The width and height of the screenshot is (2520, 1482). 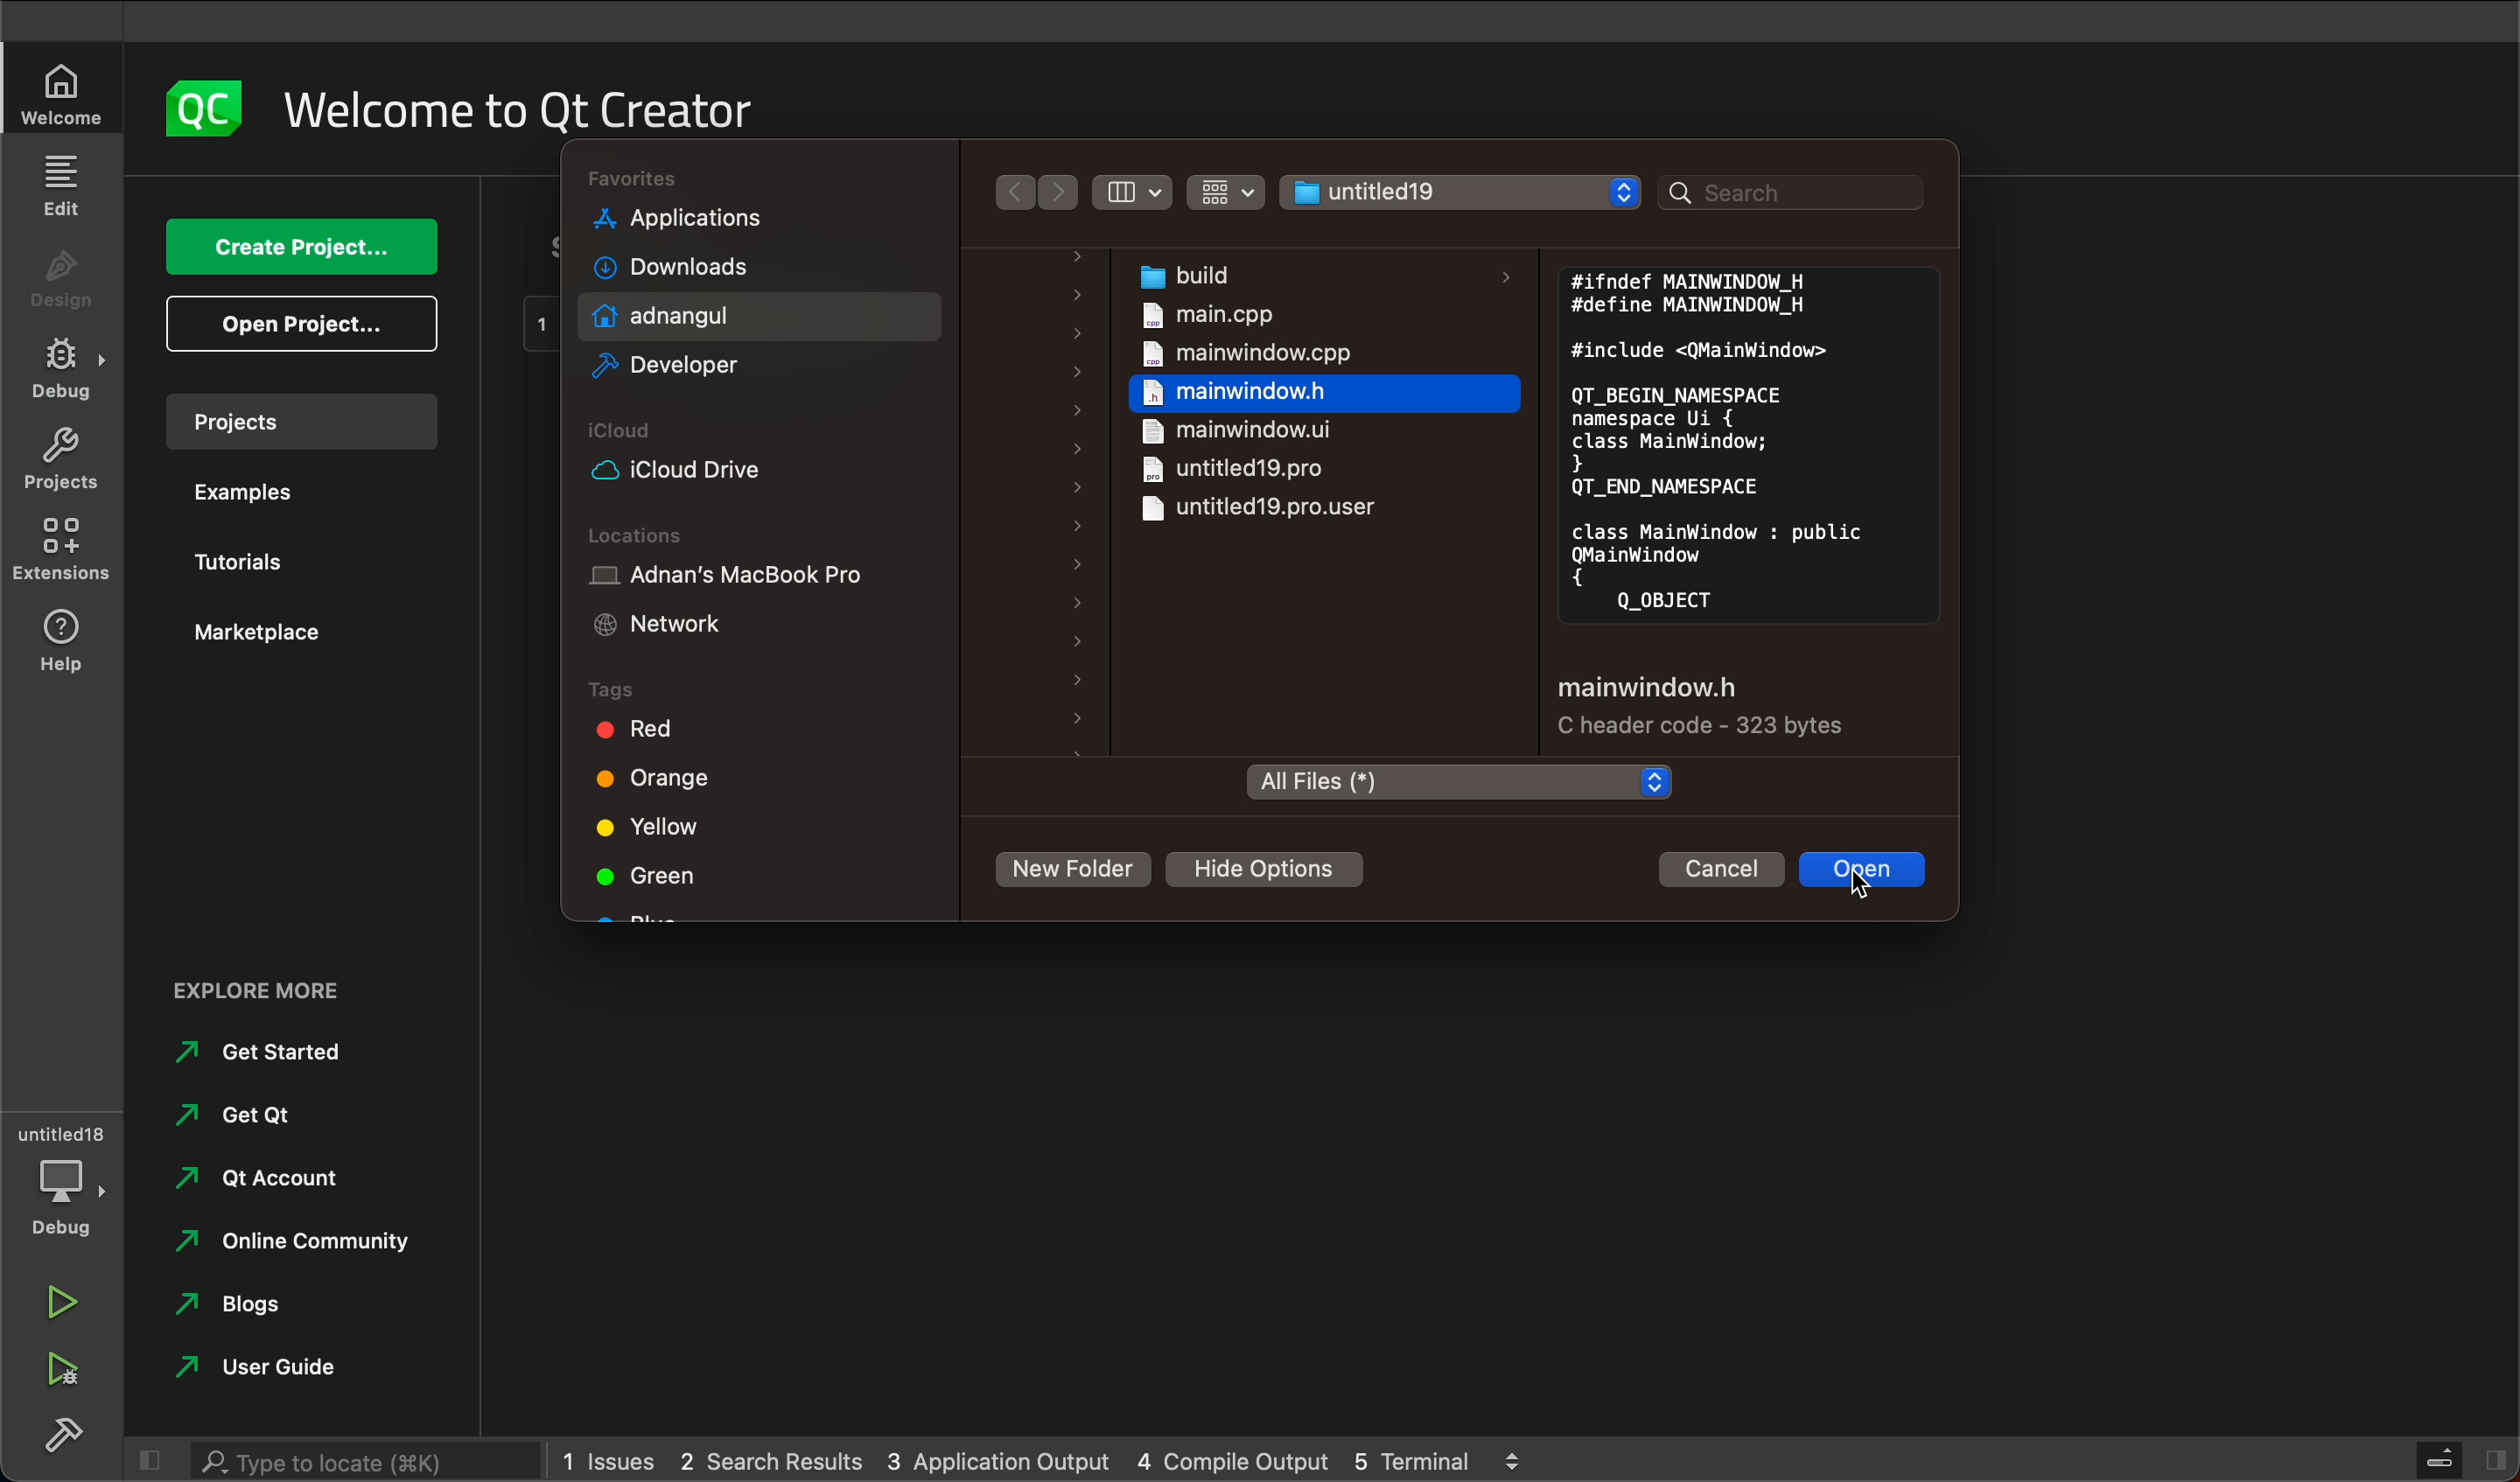 I want to click on red, so click(x=667, y=733).